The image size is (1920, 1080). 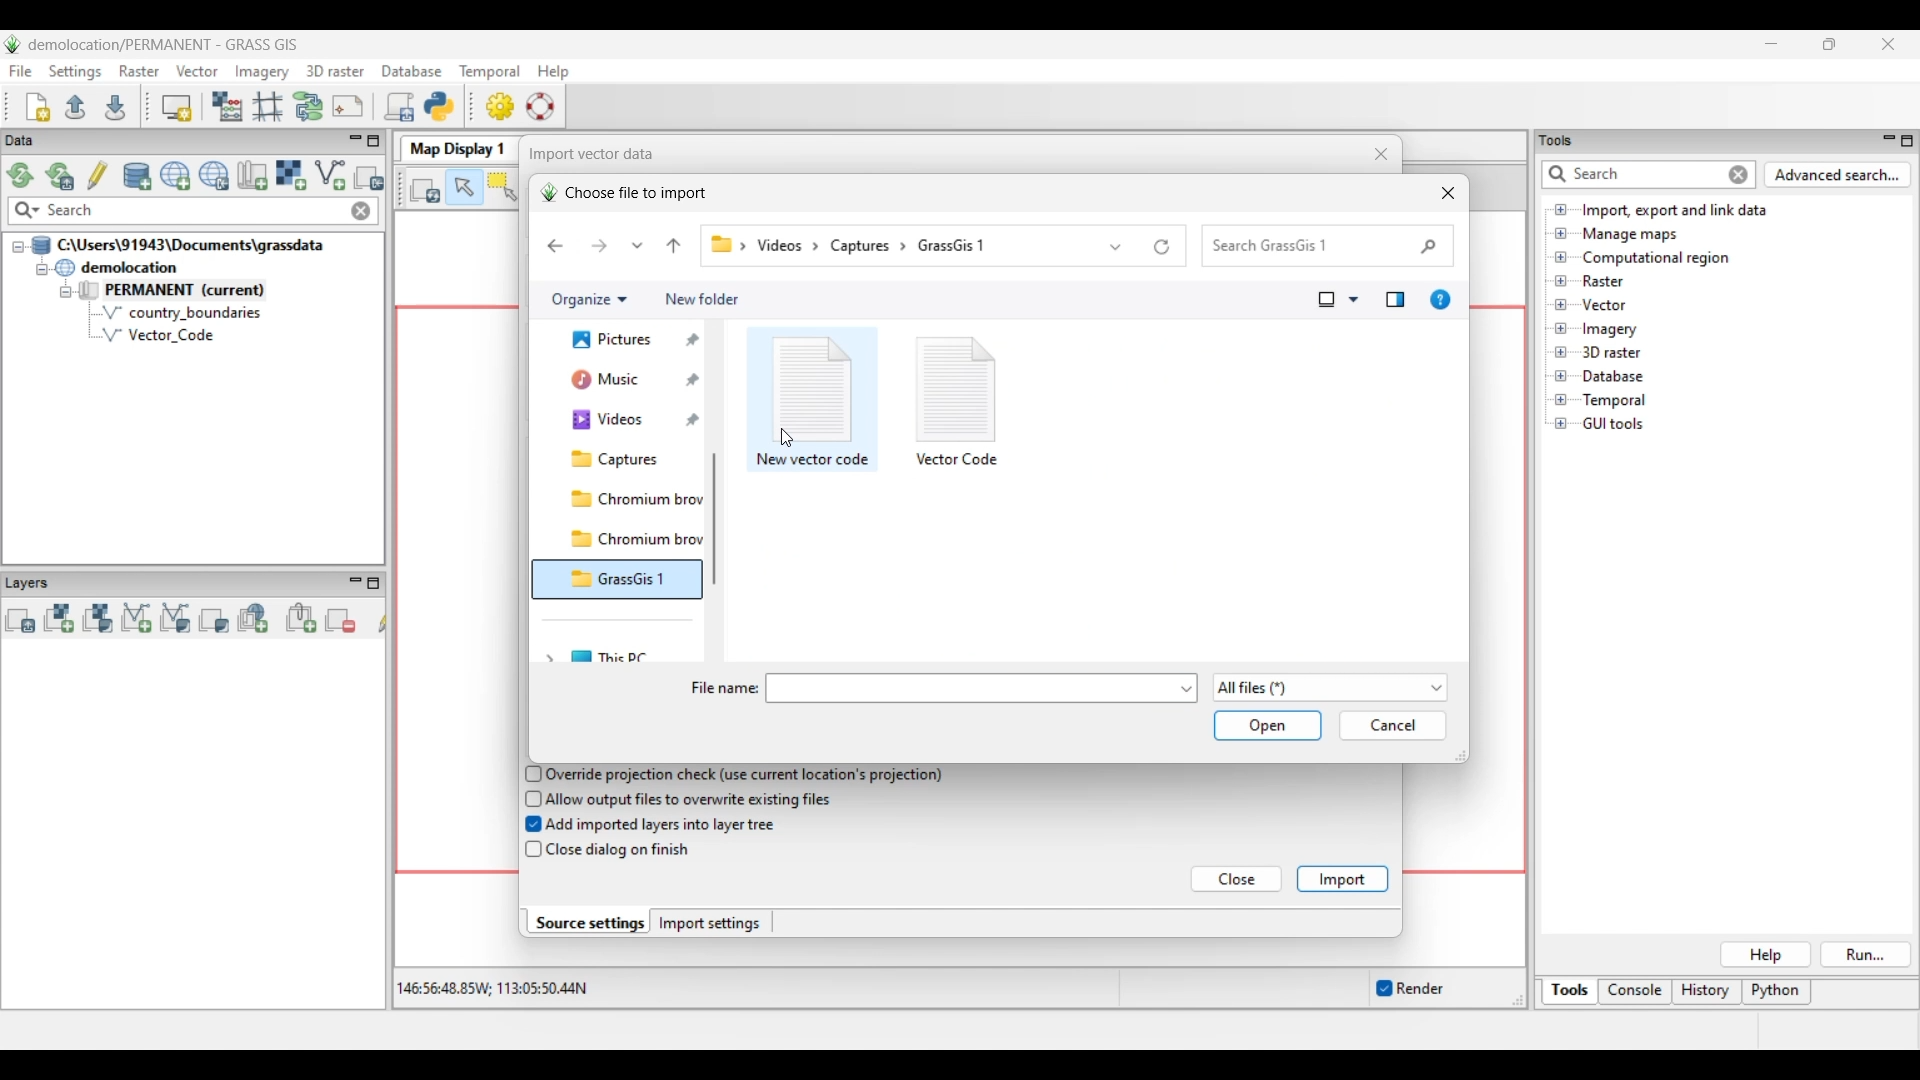 I want to click on Help menu, so click(x=553, y=71).